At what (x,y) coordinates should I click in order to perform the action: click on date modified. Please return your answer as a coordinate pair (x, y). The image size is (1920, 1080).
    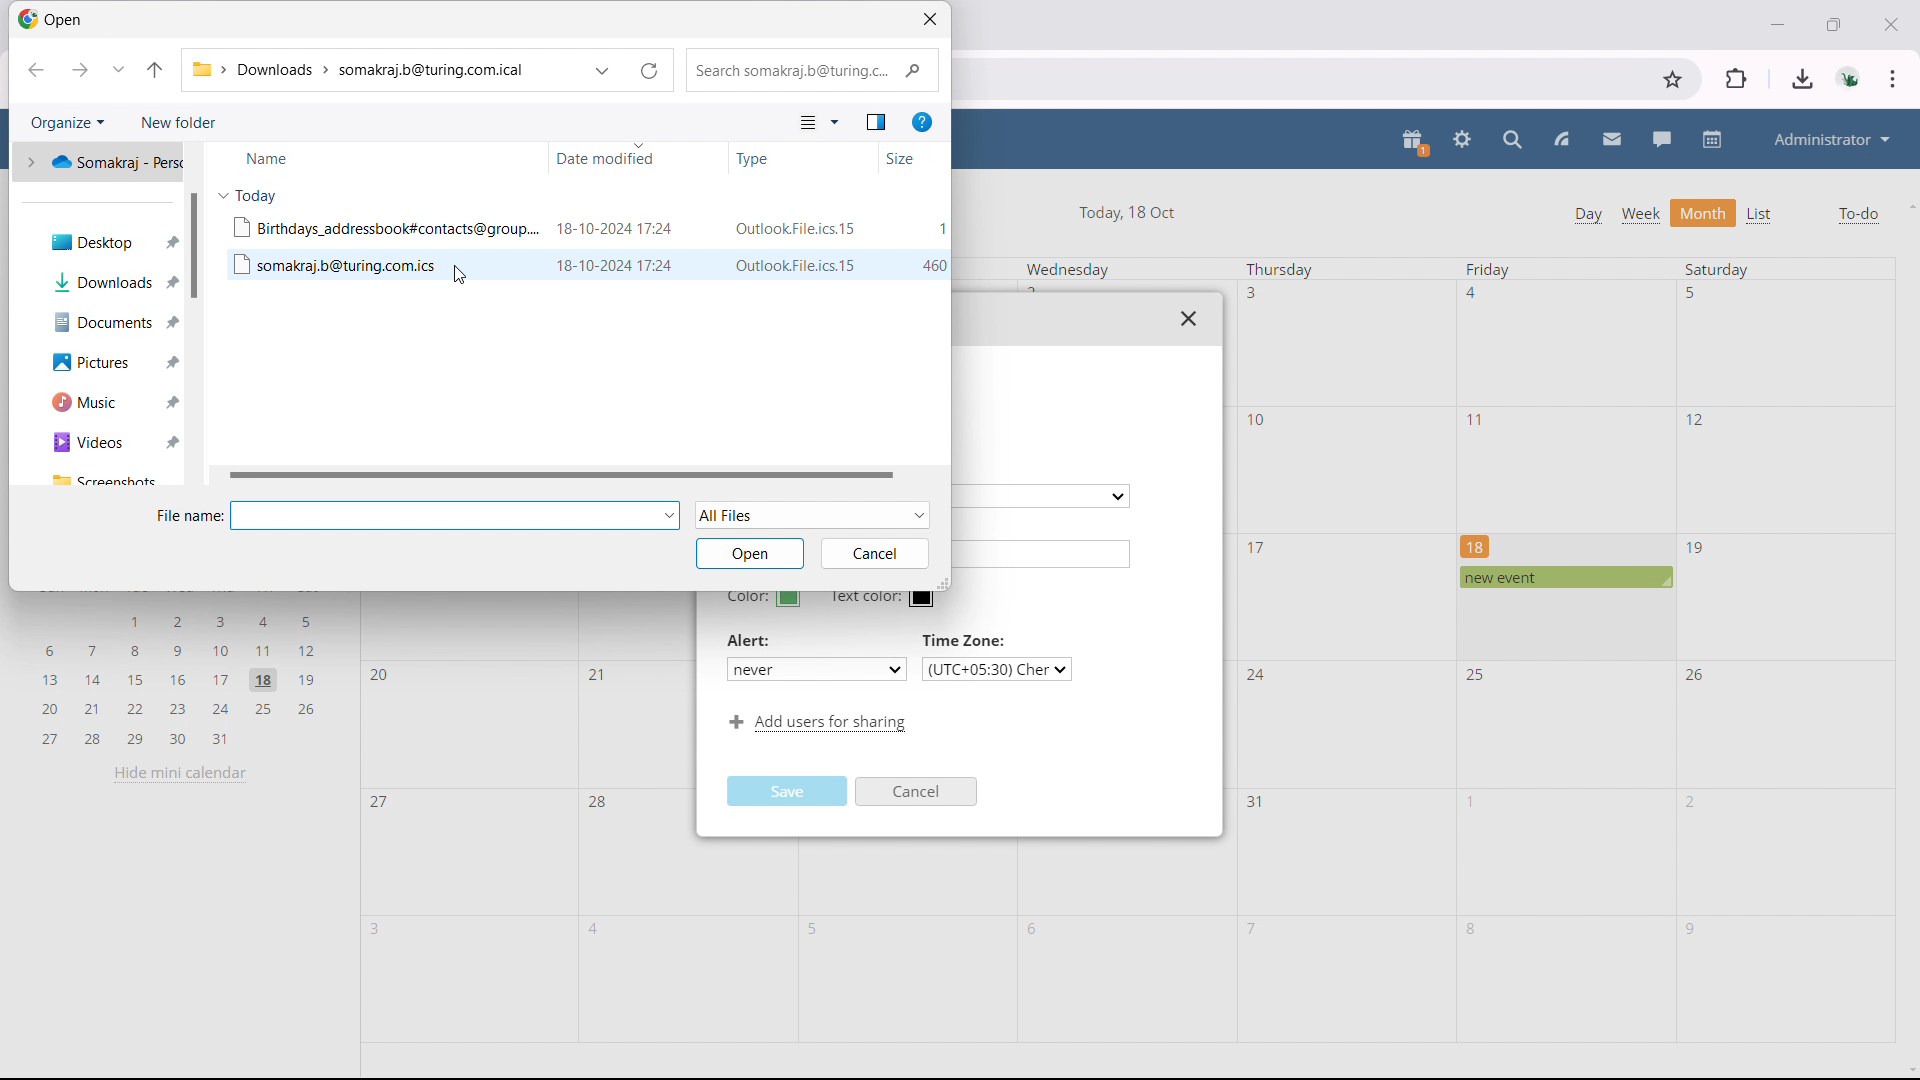
    Looking at the image, I should click on (637, 158).